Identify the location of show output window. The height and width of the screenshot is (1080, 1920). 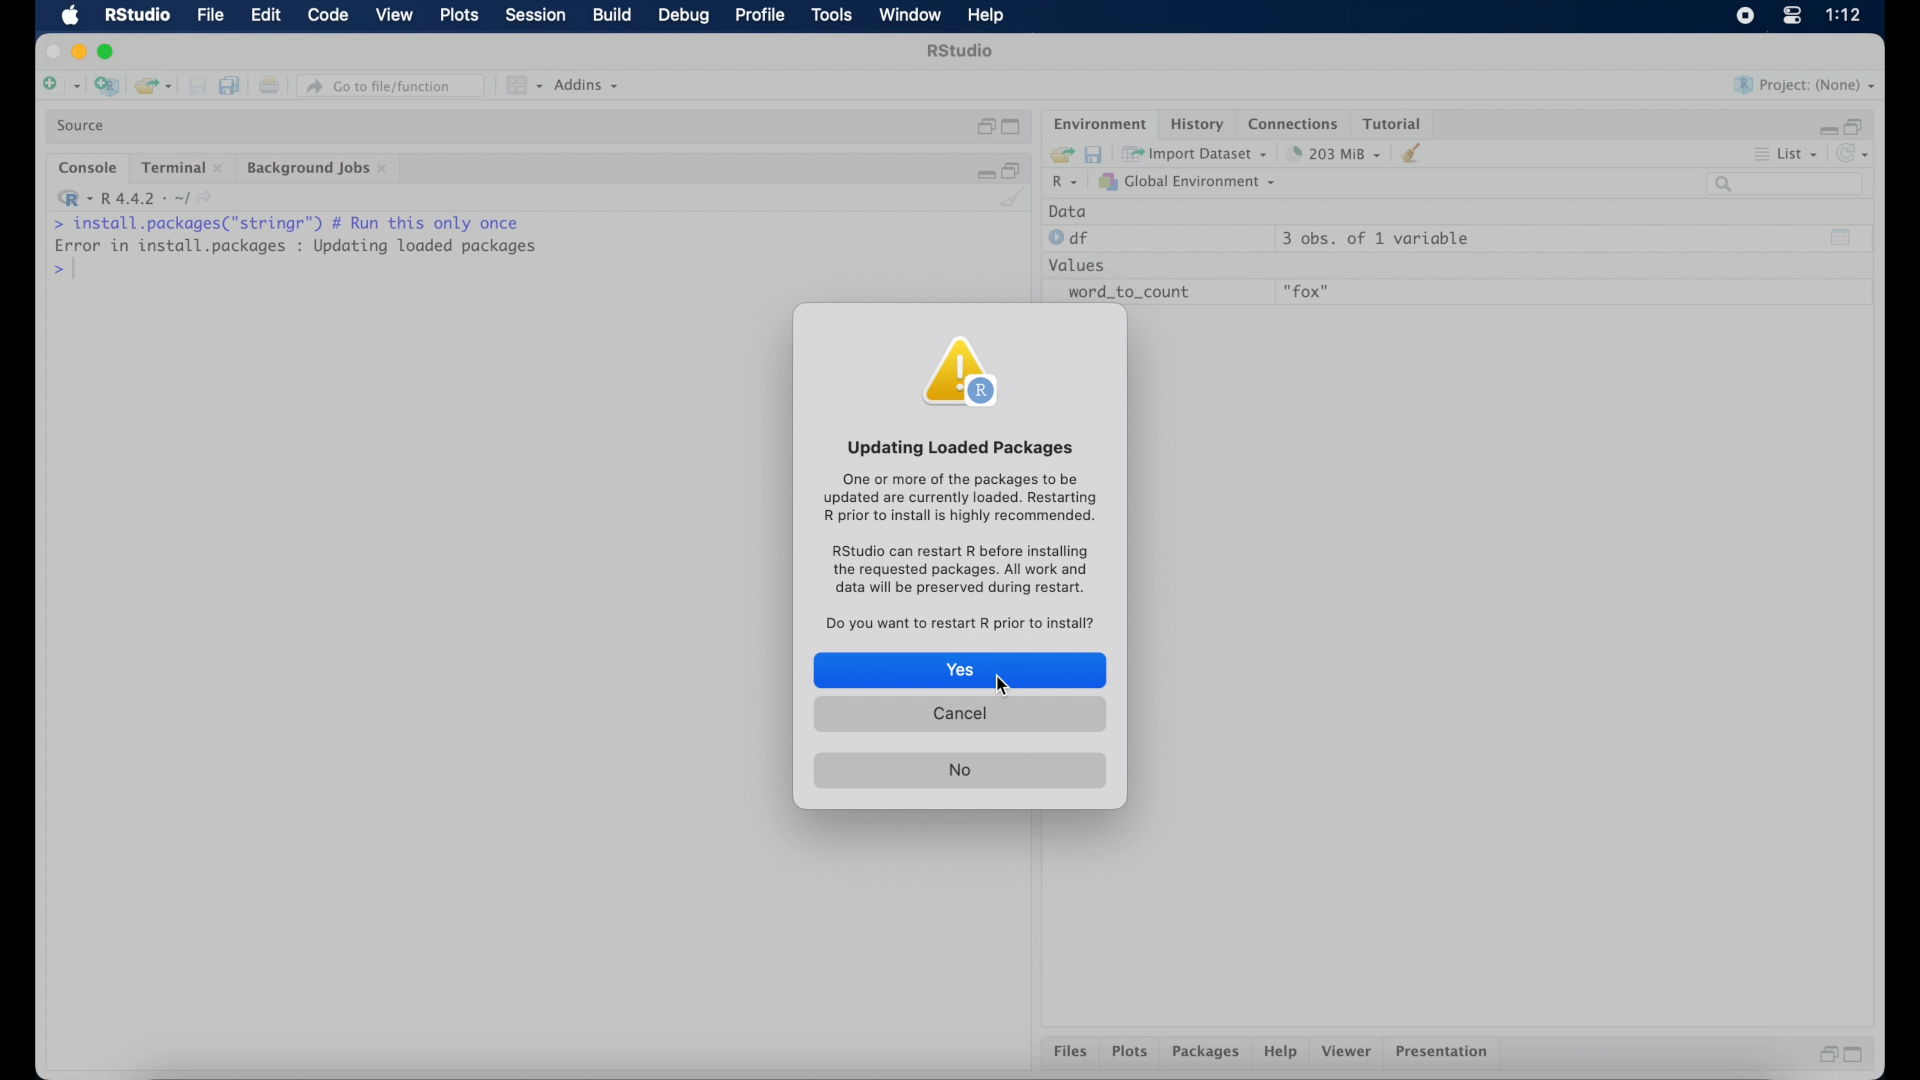
(1842, 237).